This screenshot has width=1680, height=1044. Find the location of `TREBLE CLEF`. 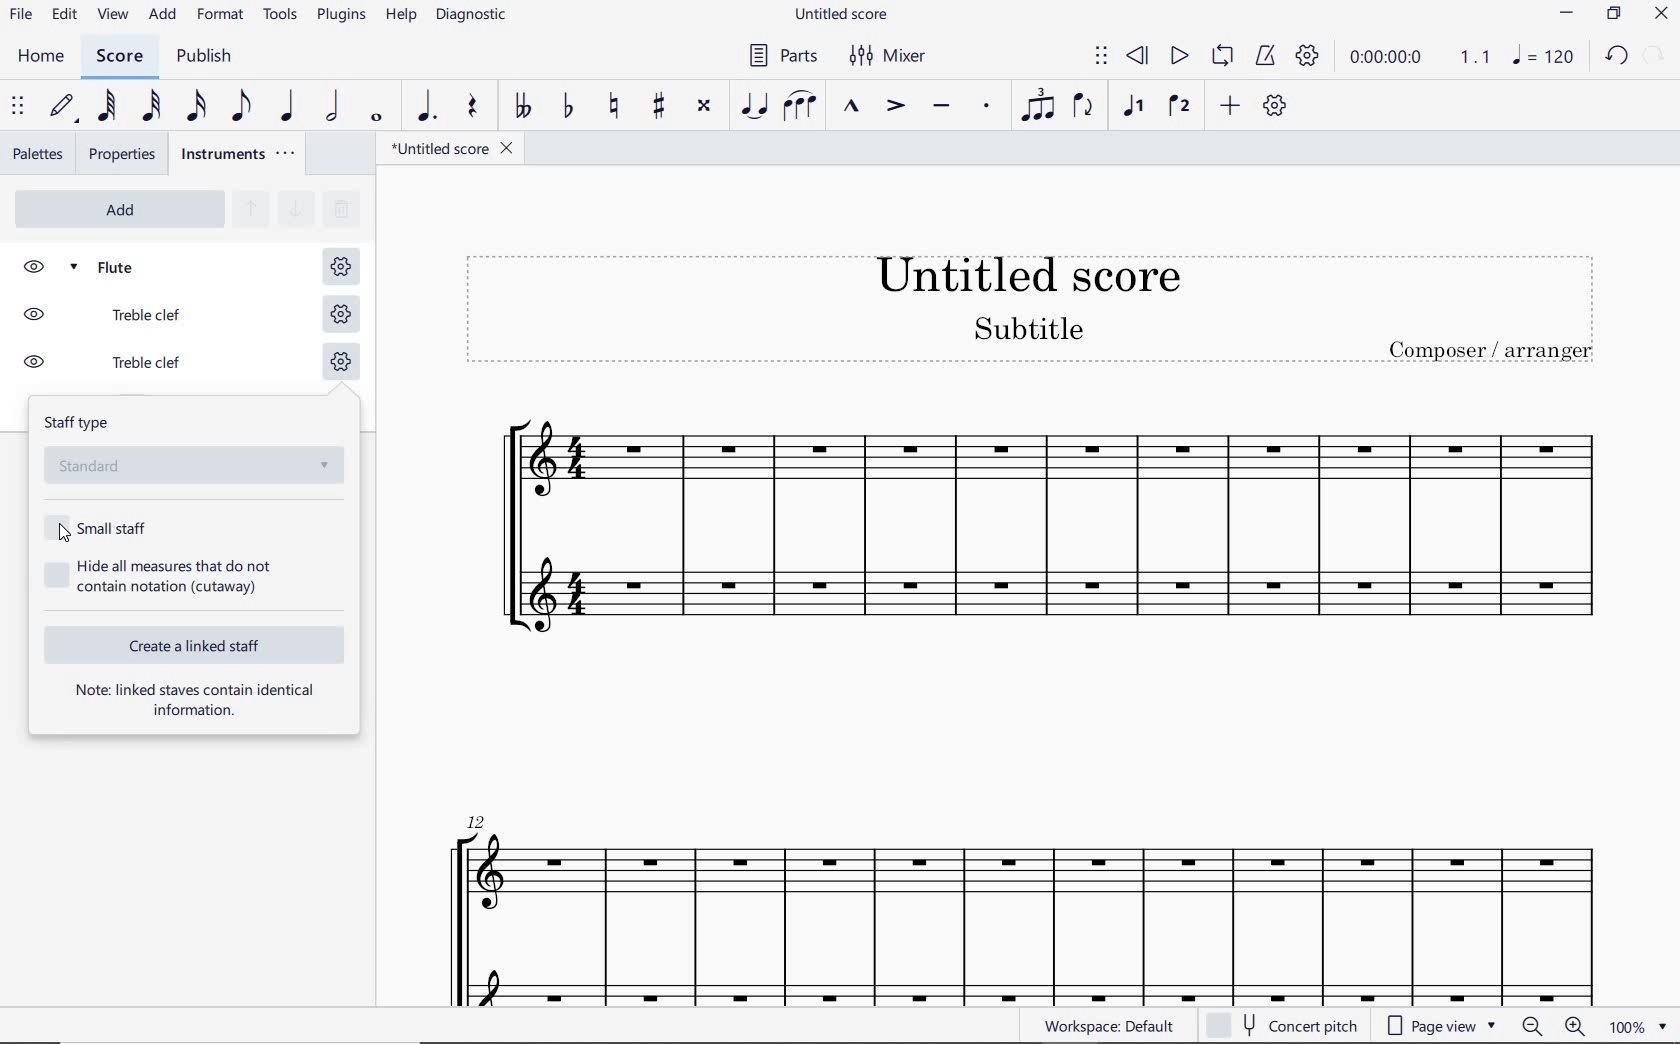

TREBLE CLEF is located at coordinates (123, 365).